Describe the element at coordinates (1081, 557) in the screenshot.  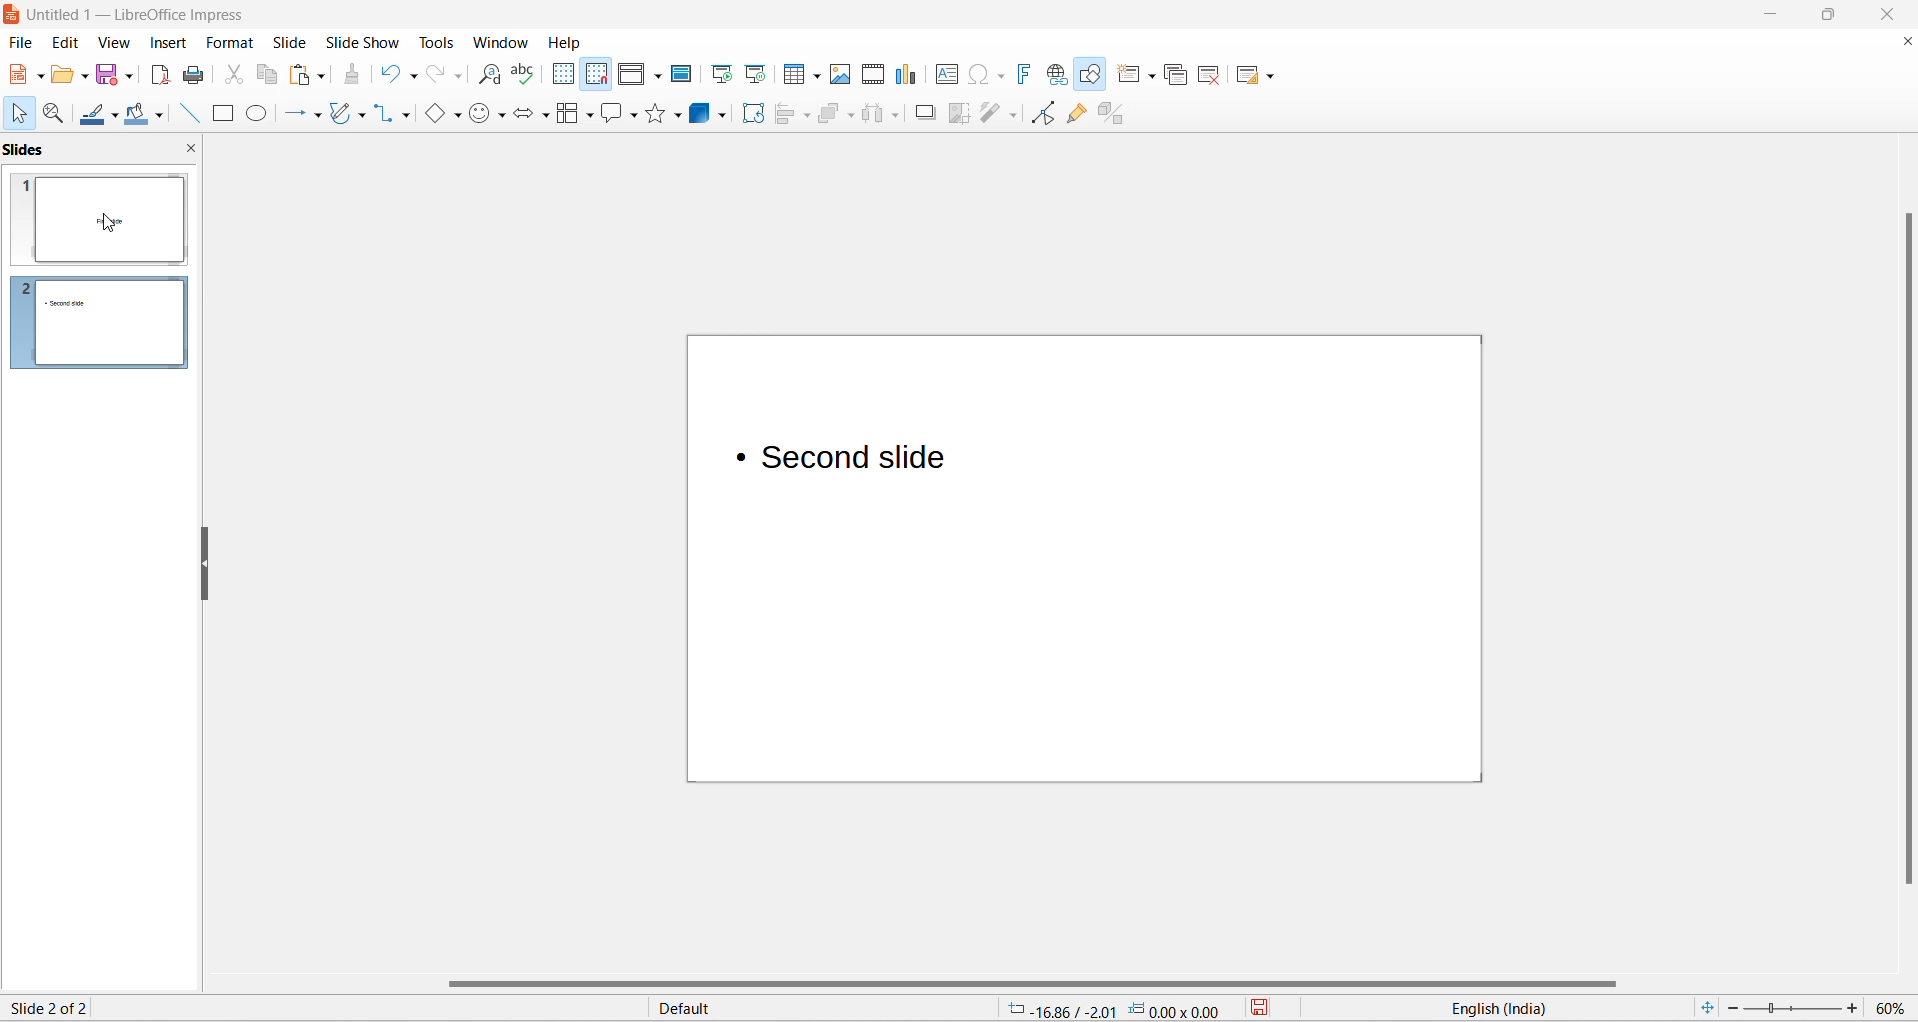
I see `canvas` at that location.